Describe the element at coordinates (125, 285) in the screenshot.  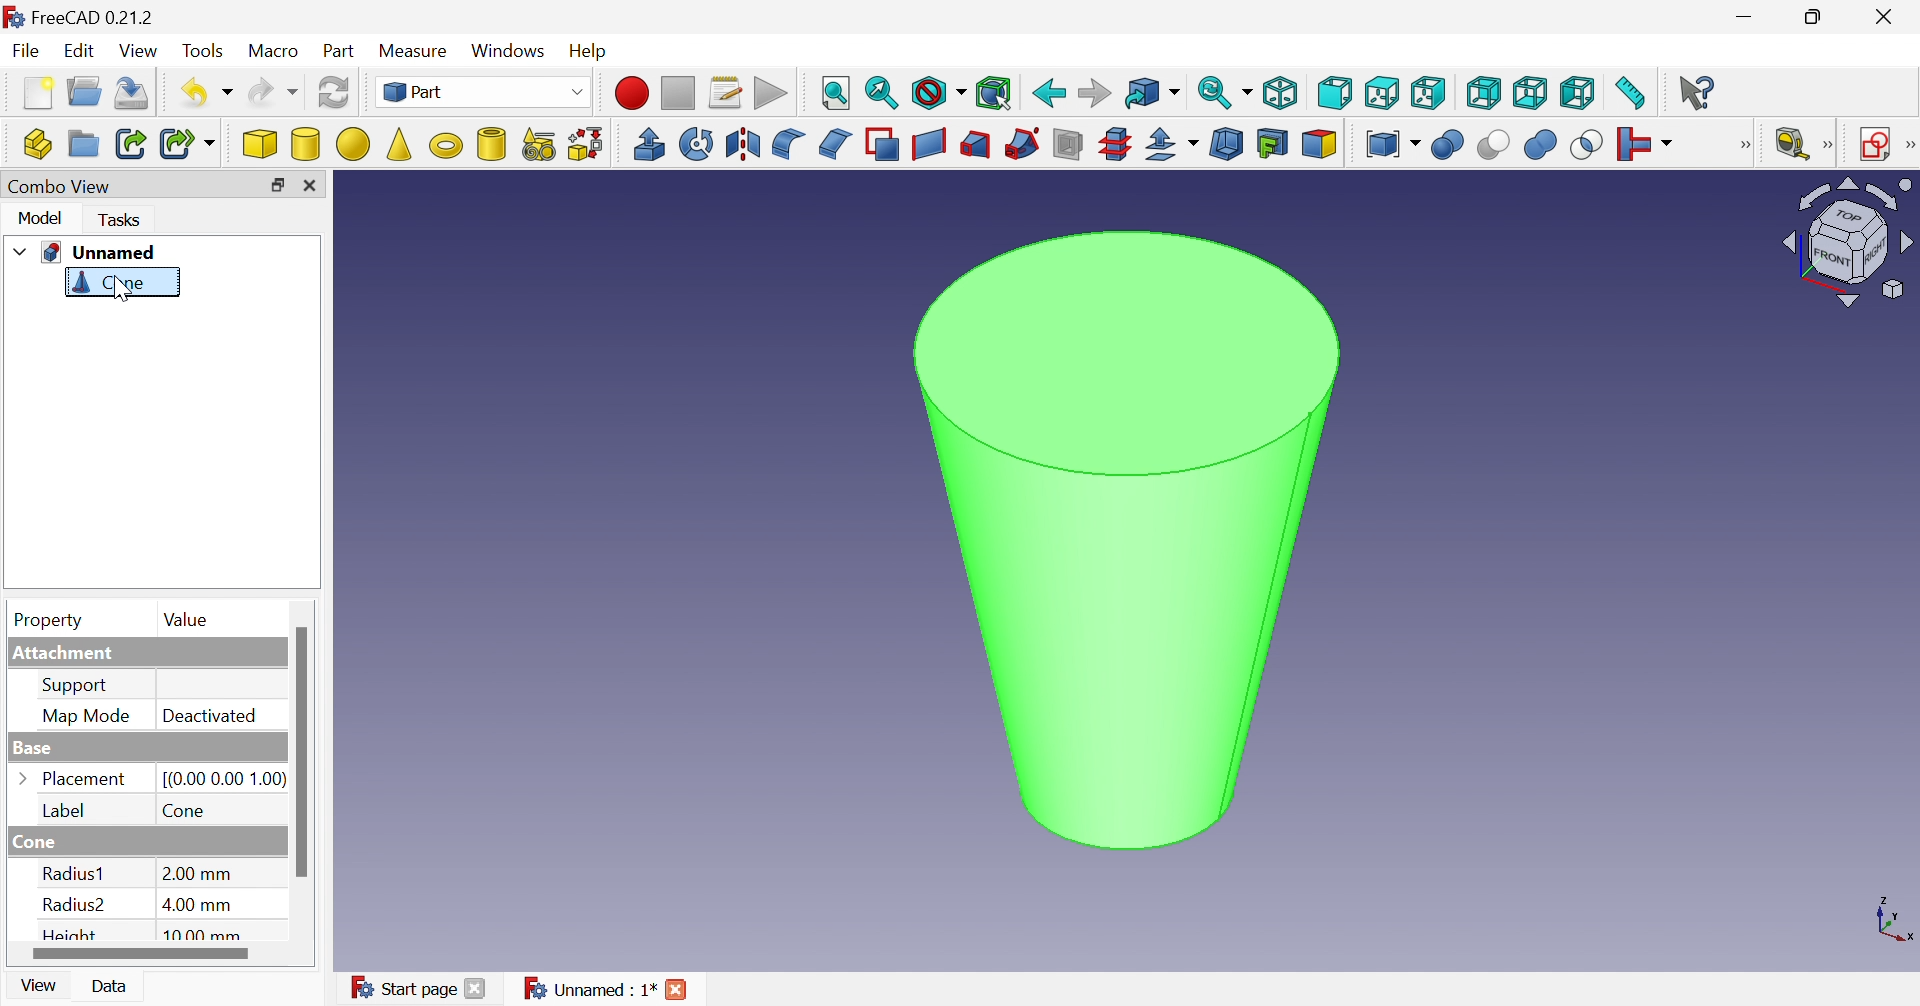
I see `Cone` at that location.